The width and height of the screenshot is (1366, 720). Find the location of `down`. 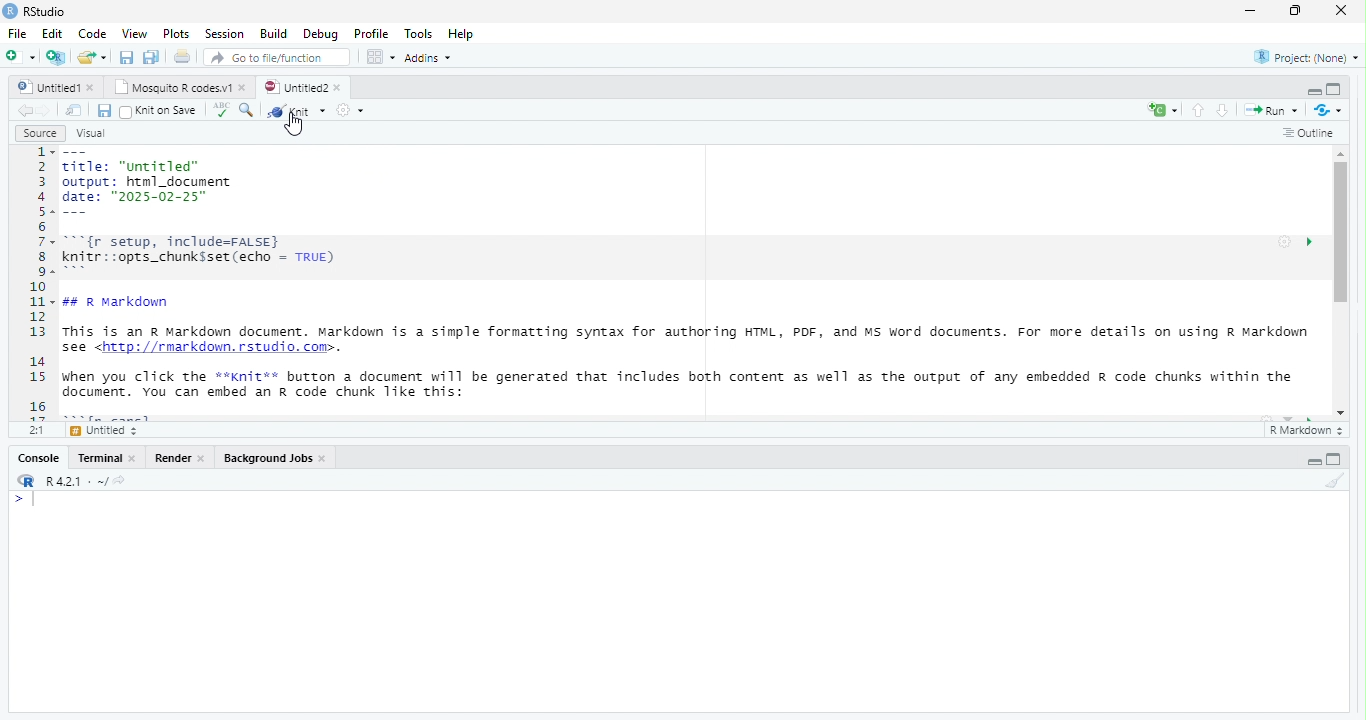

down is located at coordinates (1224, 110).